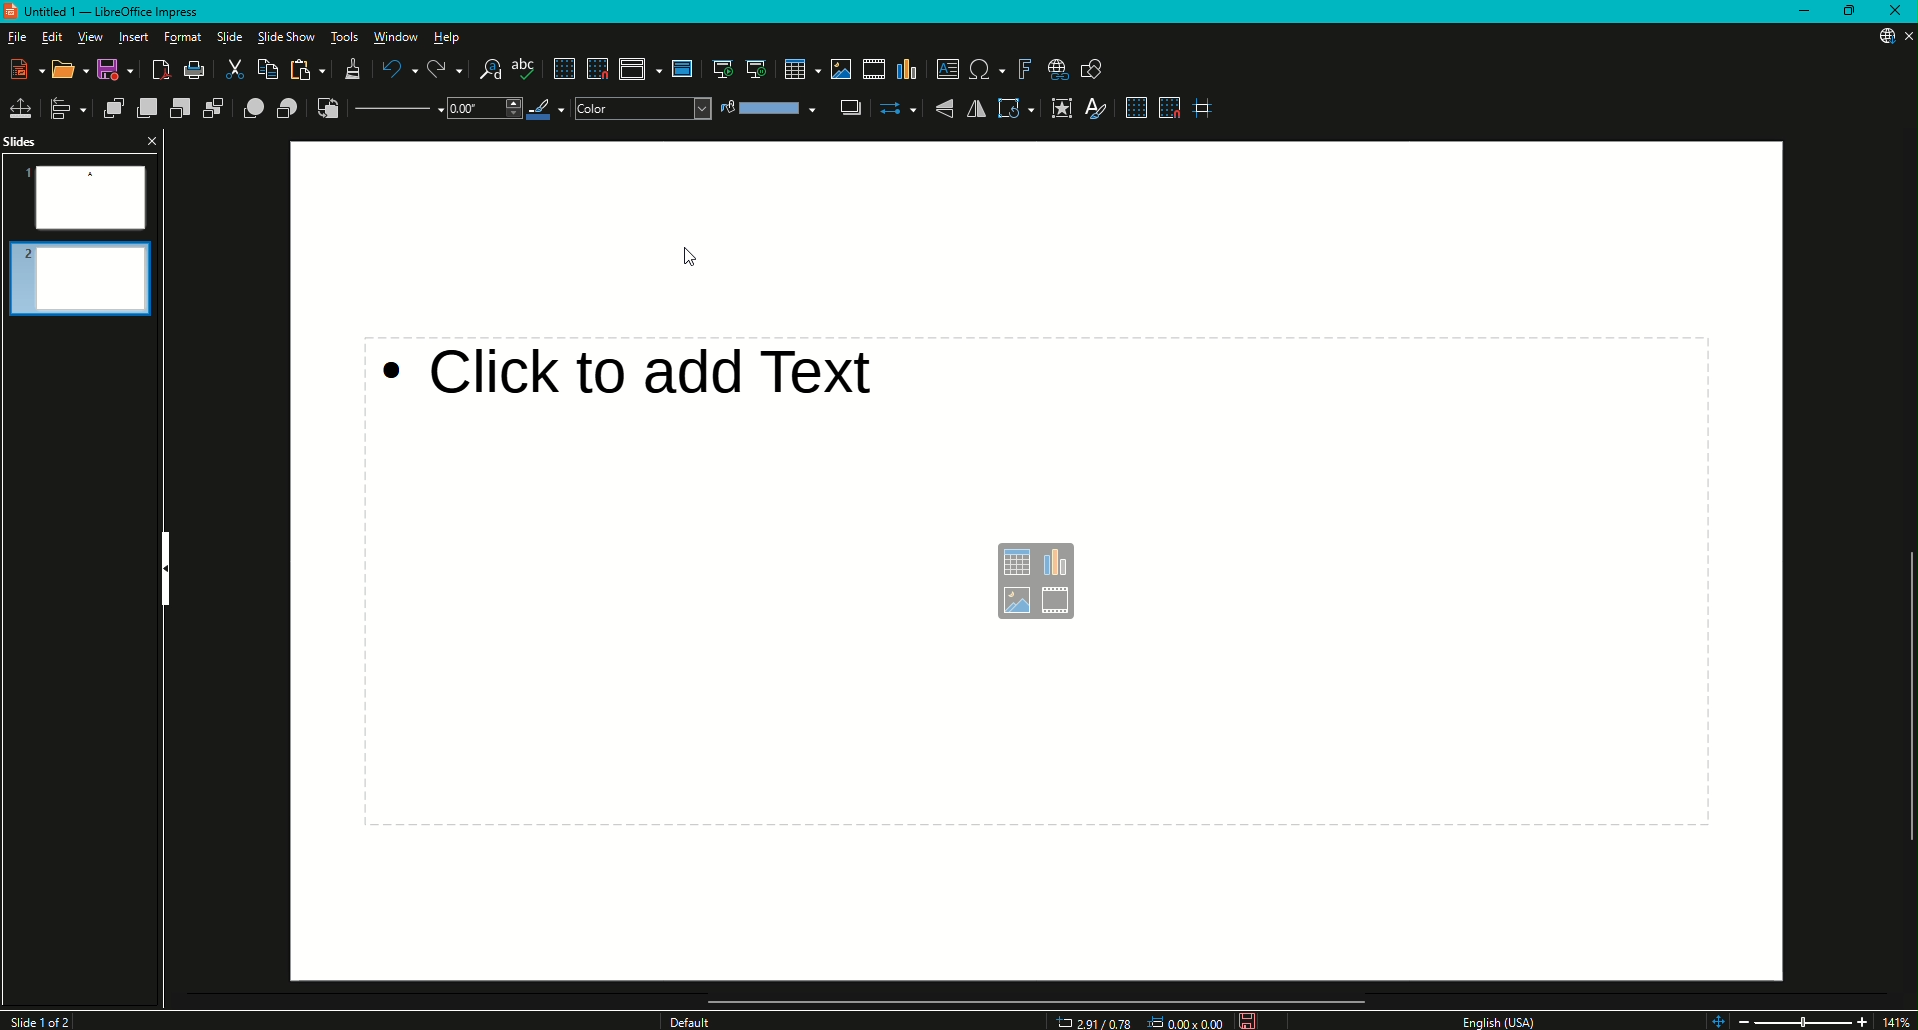  What do you see at coordinates (23, 70) in the screenshot?
I see `New` at bounding box center [23, 70].